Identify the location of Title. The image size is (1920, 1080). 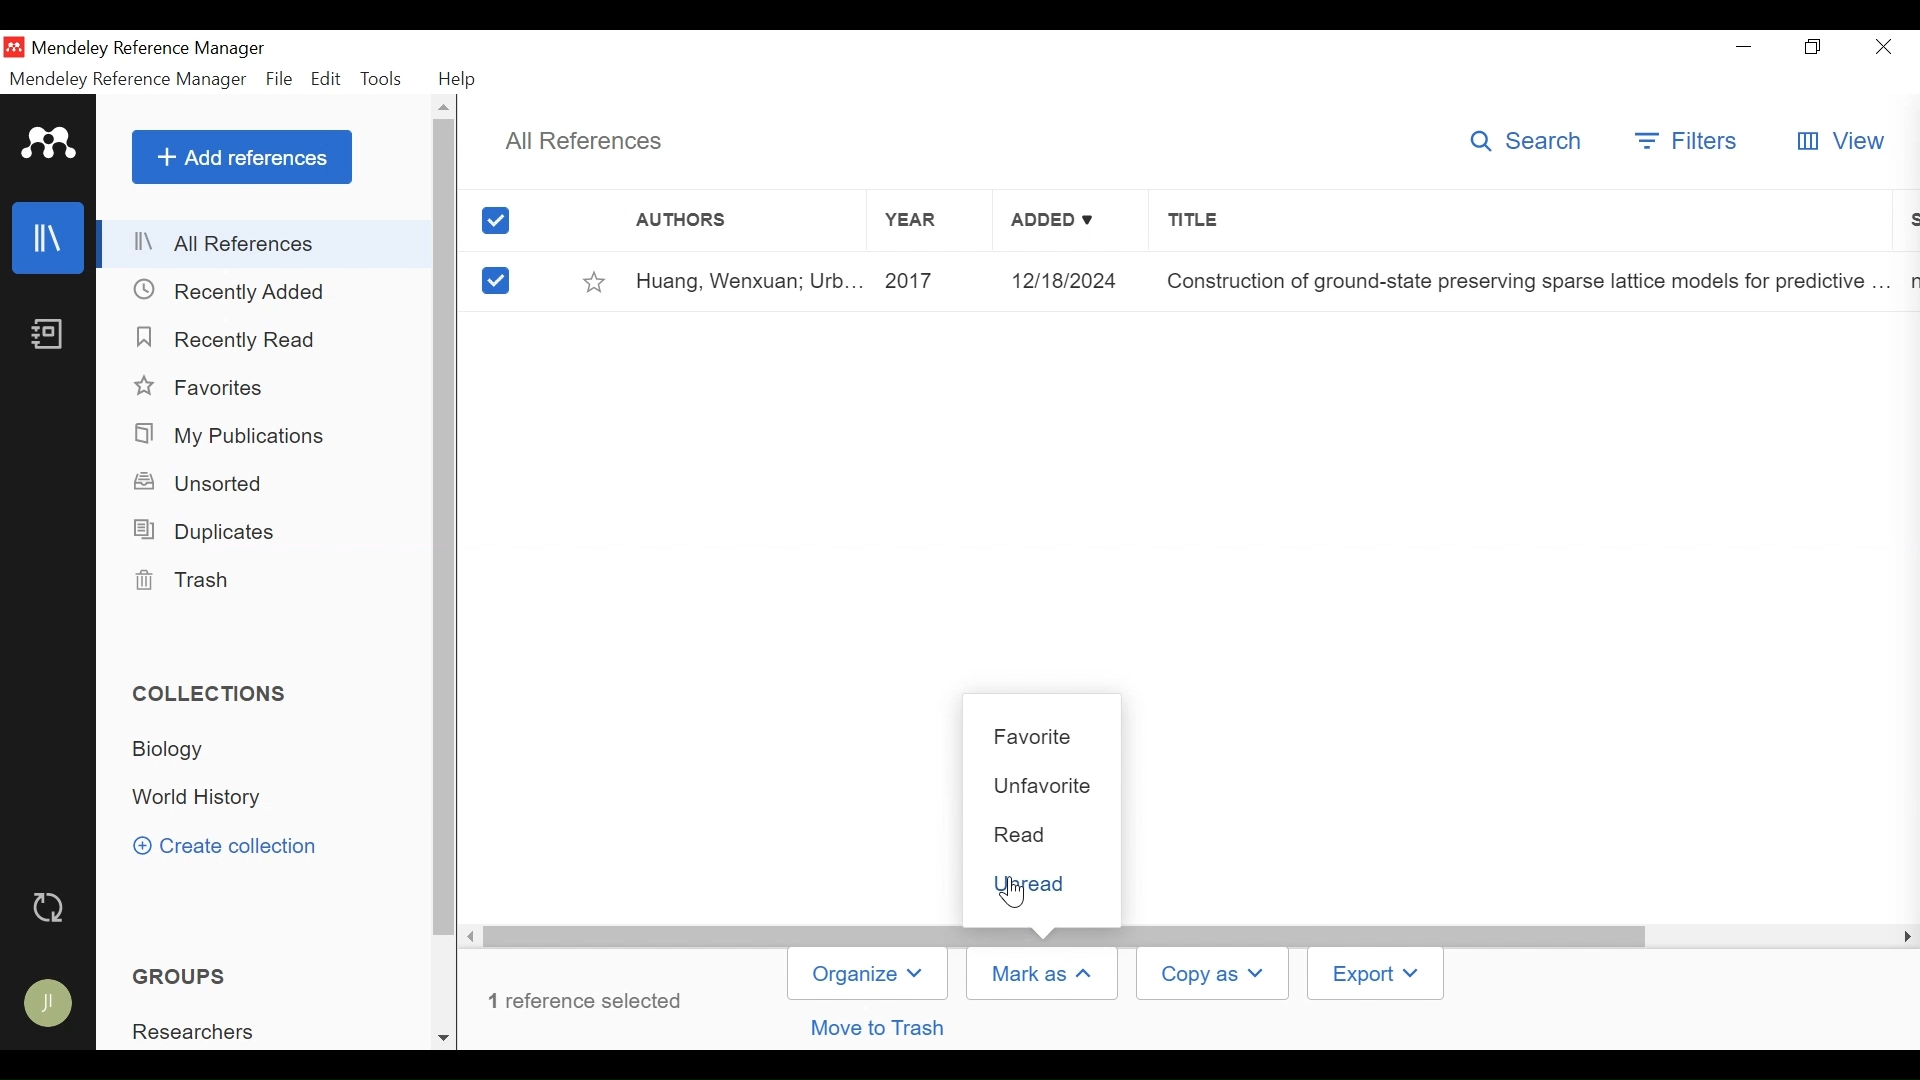
(1527, 224).